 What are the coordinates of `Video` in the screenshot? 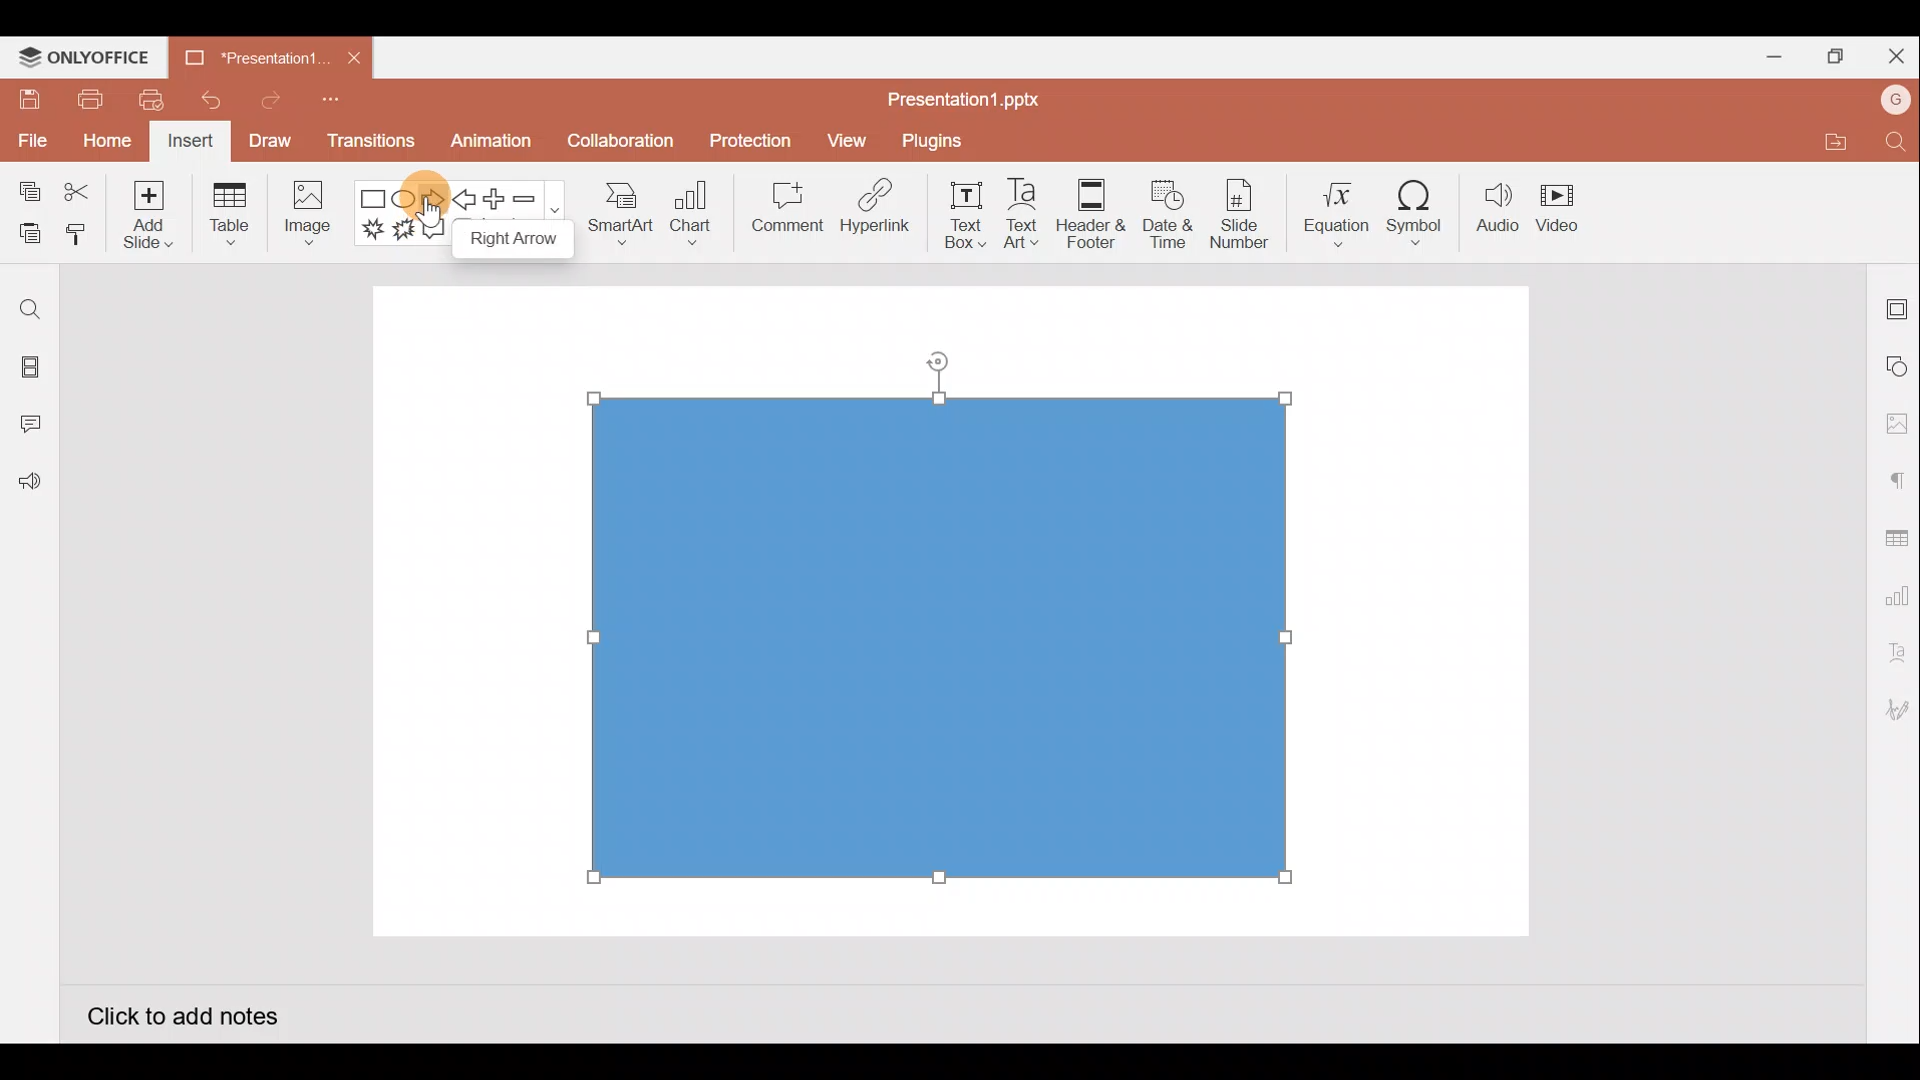 It's located at (1560, 204).